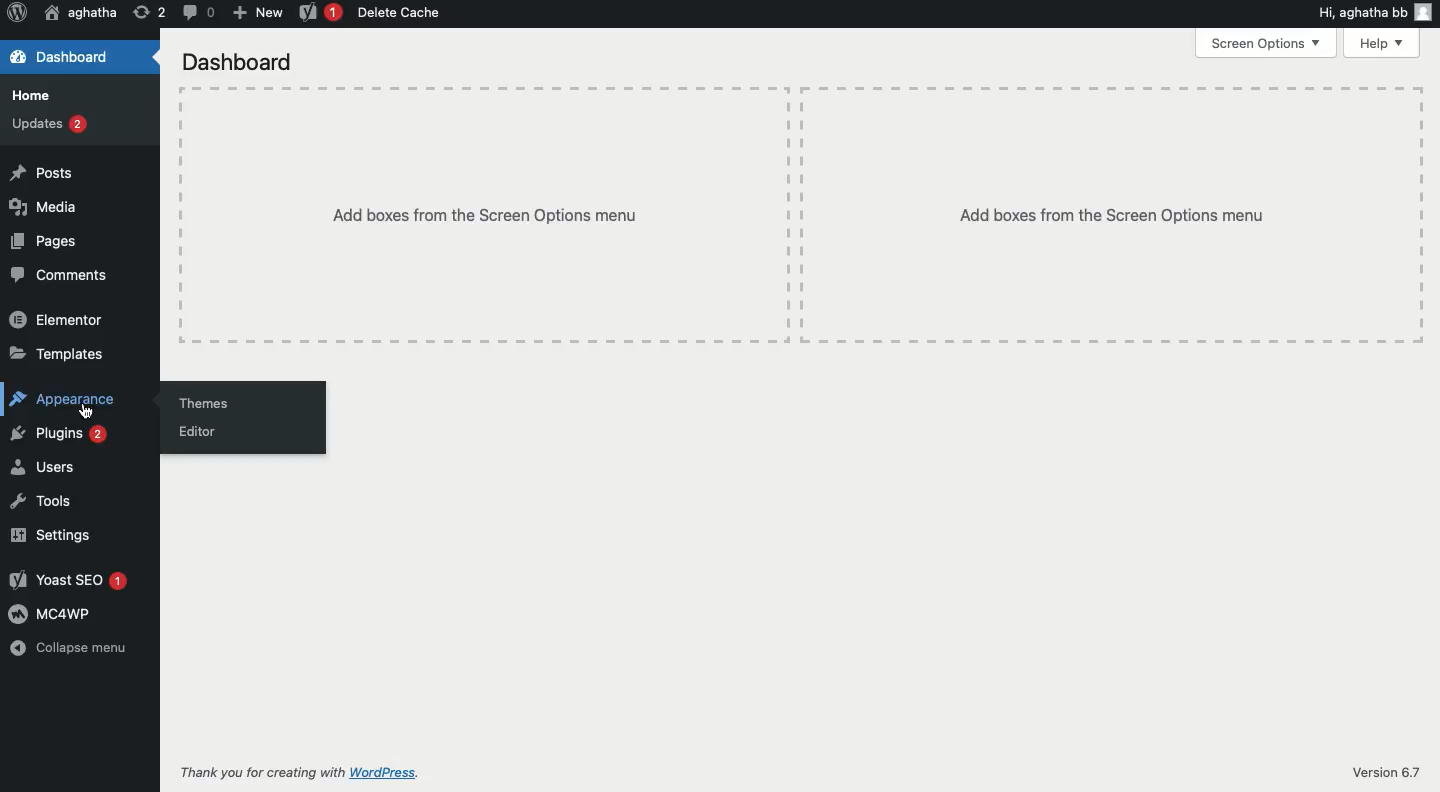  I want to click on Editor, so click(200, 432).